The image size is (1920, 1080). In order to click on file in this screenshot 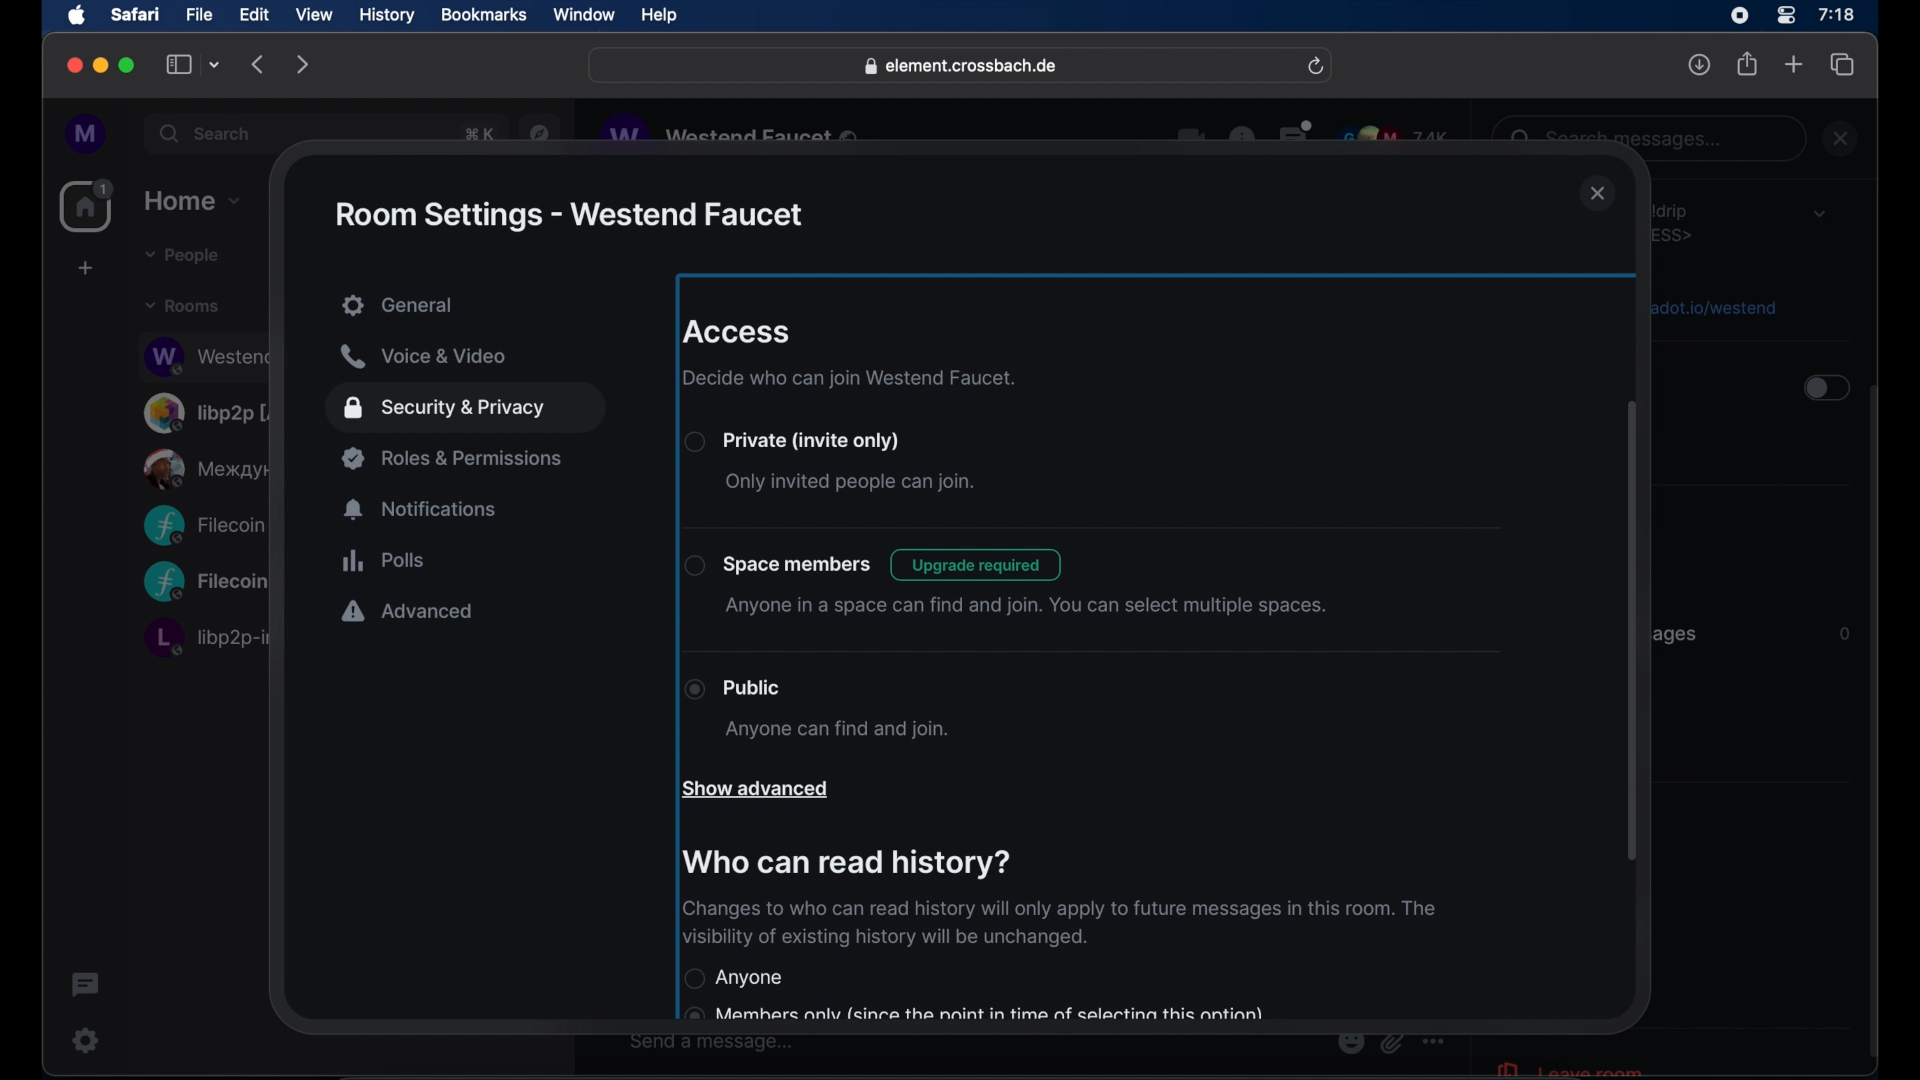, I will do `click(199, 15)`.